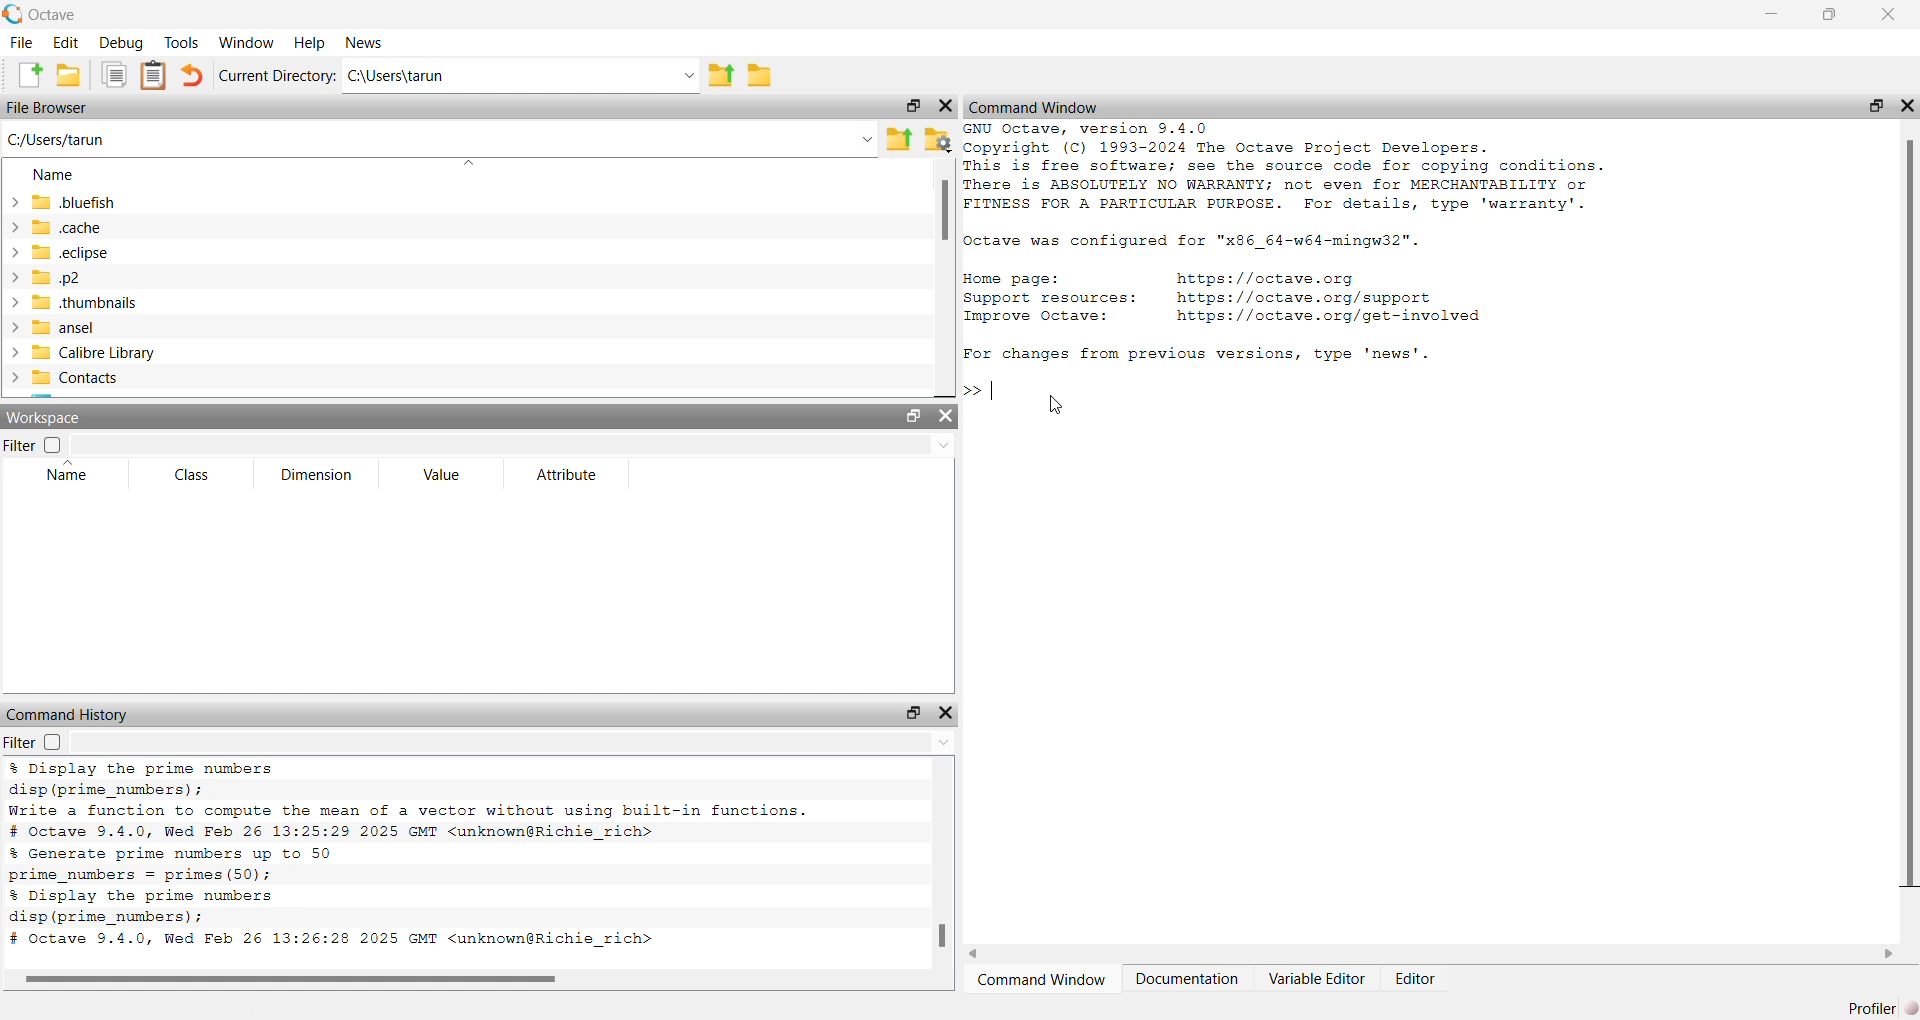 This screenshot has height=1020, width=1920. What do you see at coordinates (184, 43) in the screenshot?
I see `Tools` at bounding box center [184, 43].